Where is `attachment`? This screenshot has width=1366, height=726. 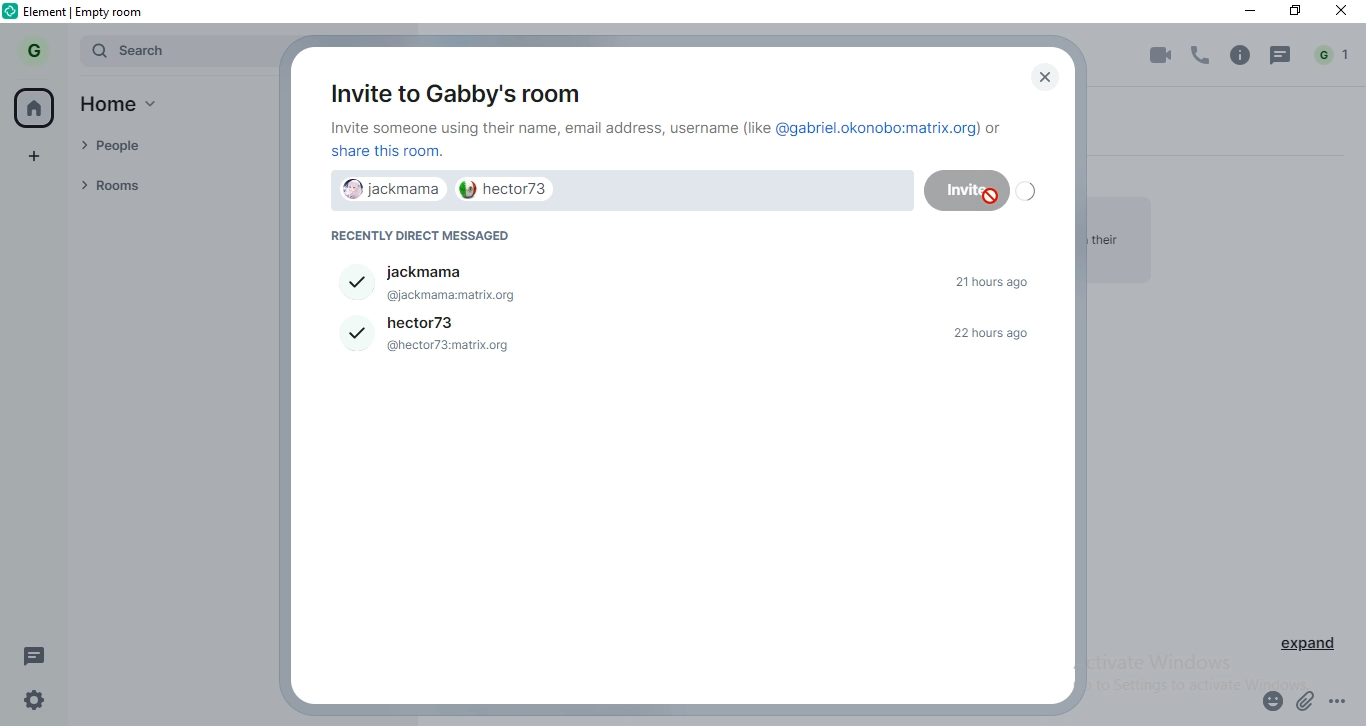 attachment is located at coordinates (1307, 703).